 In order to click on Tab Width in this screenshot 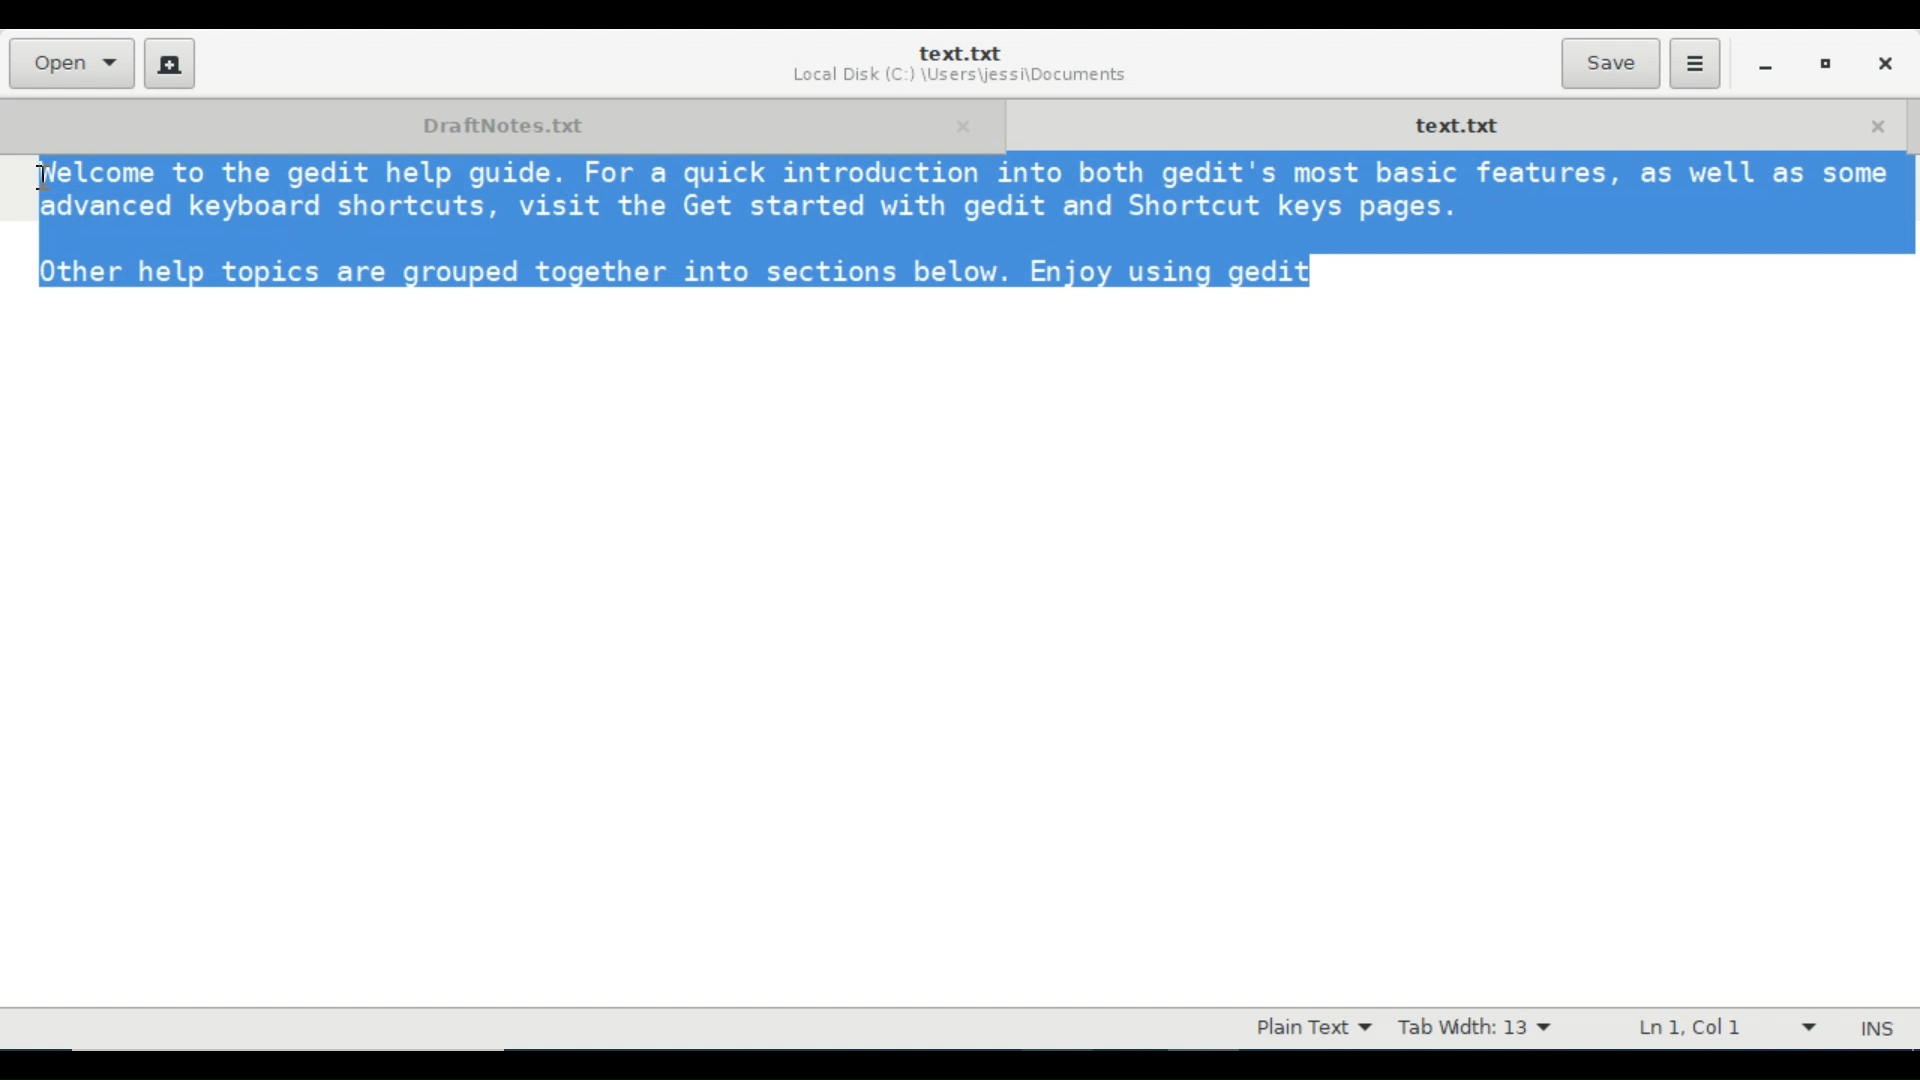, I will do `click(1474, 1028)`.